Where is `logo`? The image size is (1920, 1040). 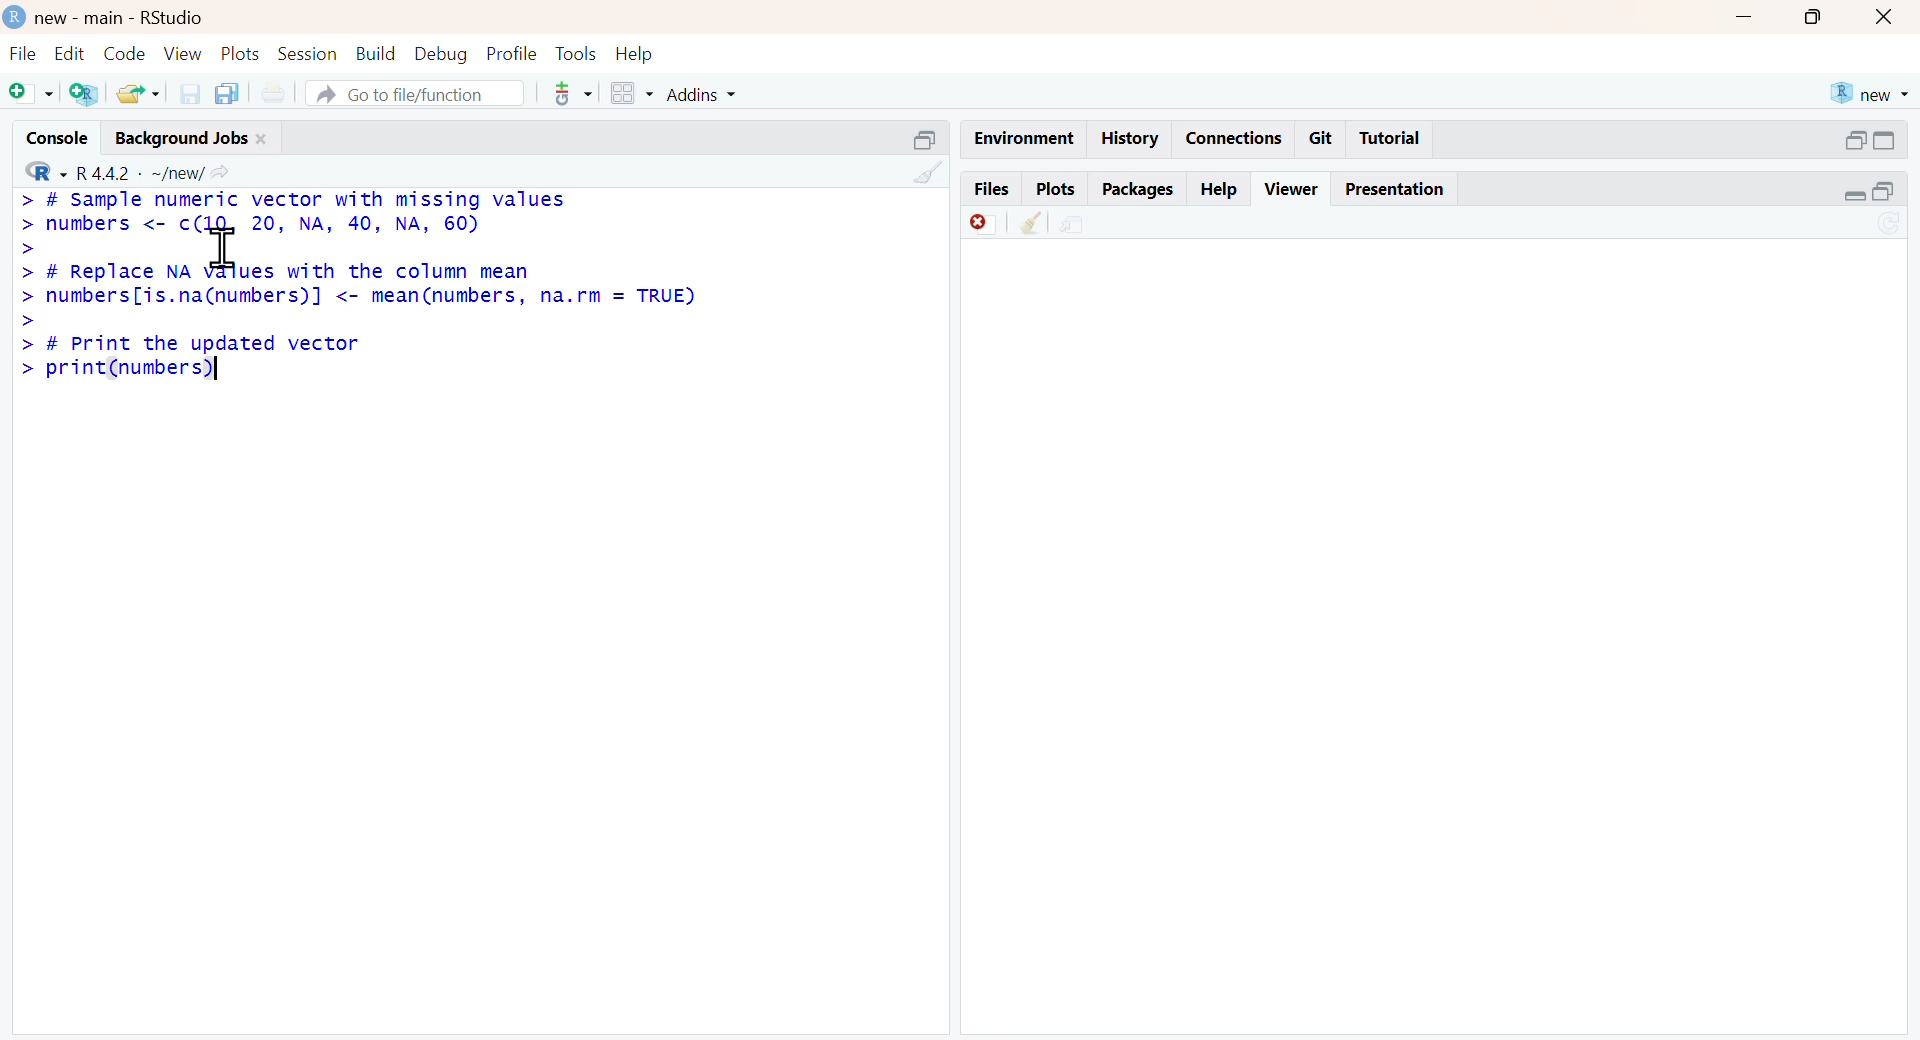
logo is located at coordinates (16, 17).